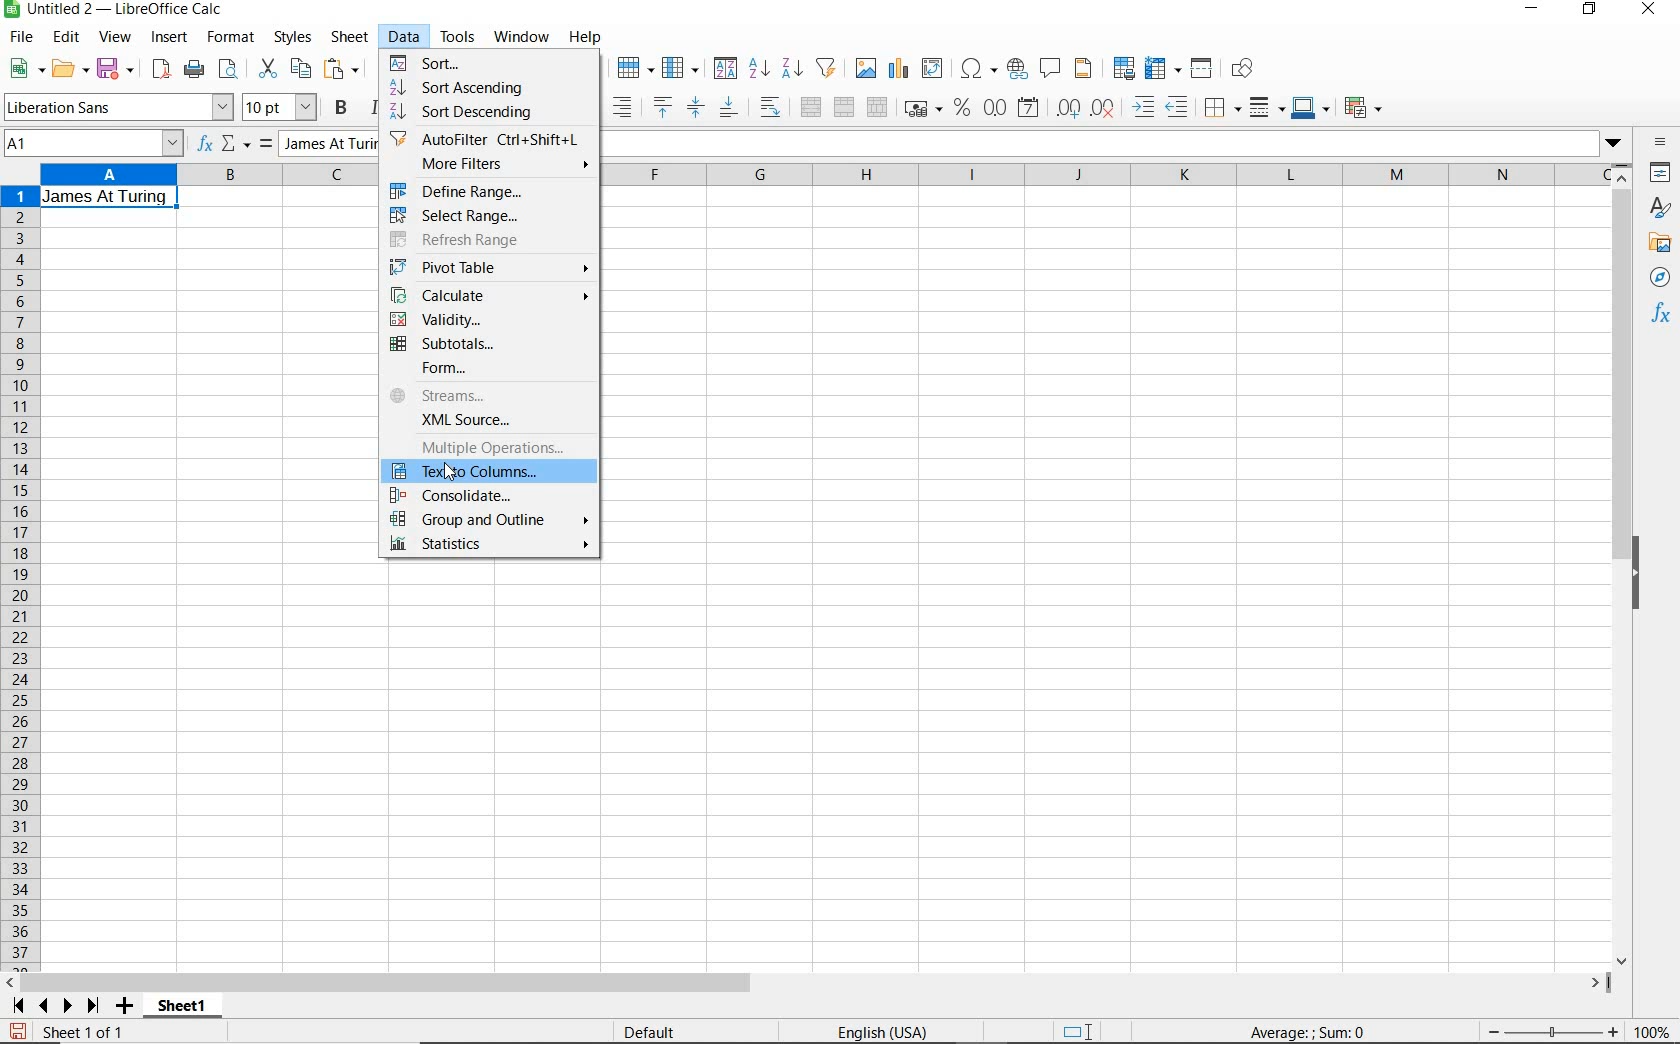  What do you see at coordinates (487, 523) in the screenshot?
I see `group and outline` at bounding box center [487, 523].